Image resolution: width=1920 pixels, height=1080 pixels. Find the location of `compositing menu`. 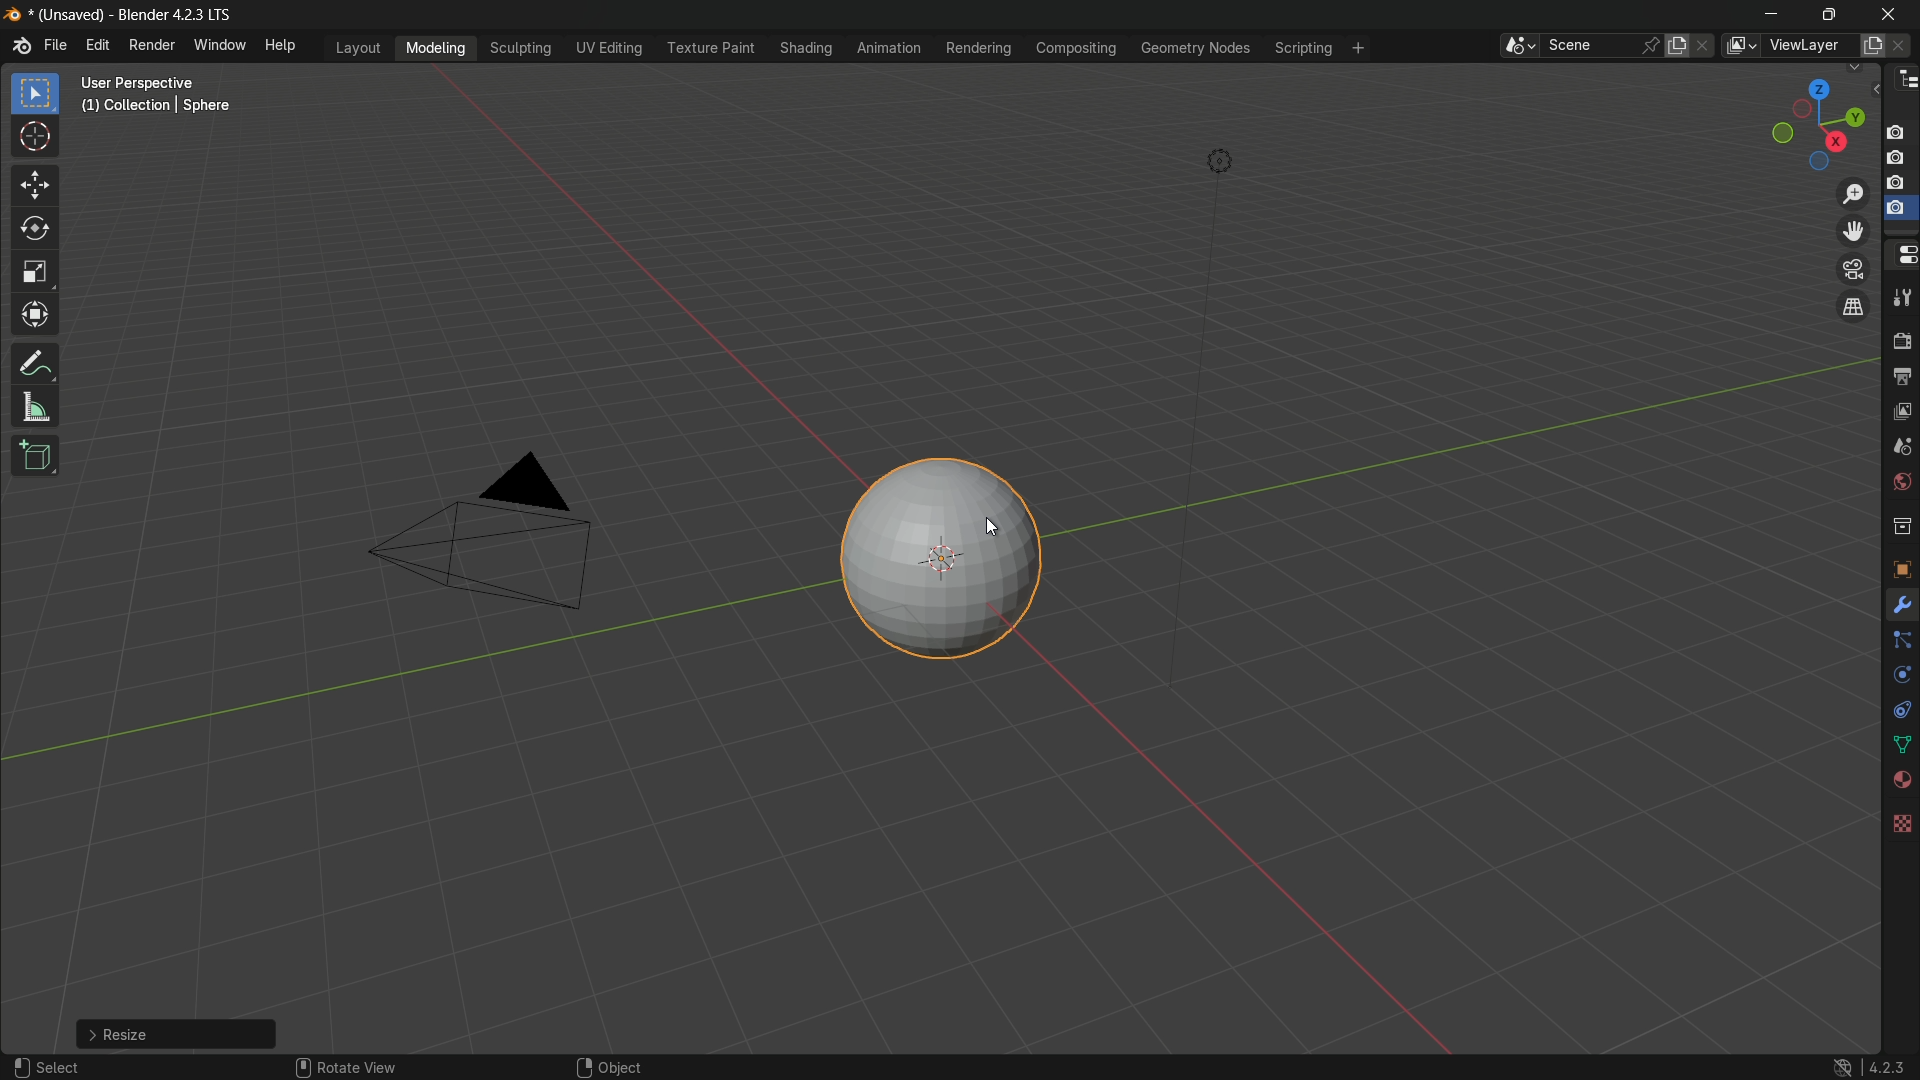

compositing menu is located at coordinates (1078, 49).